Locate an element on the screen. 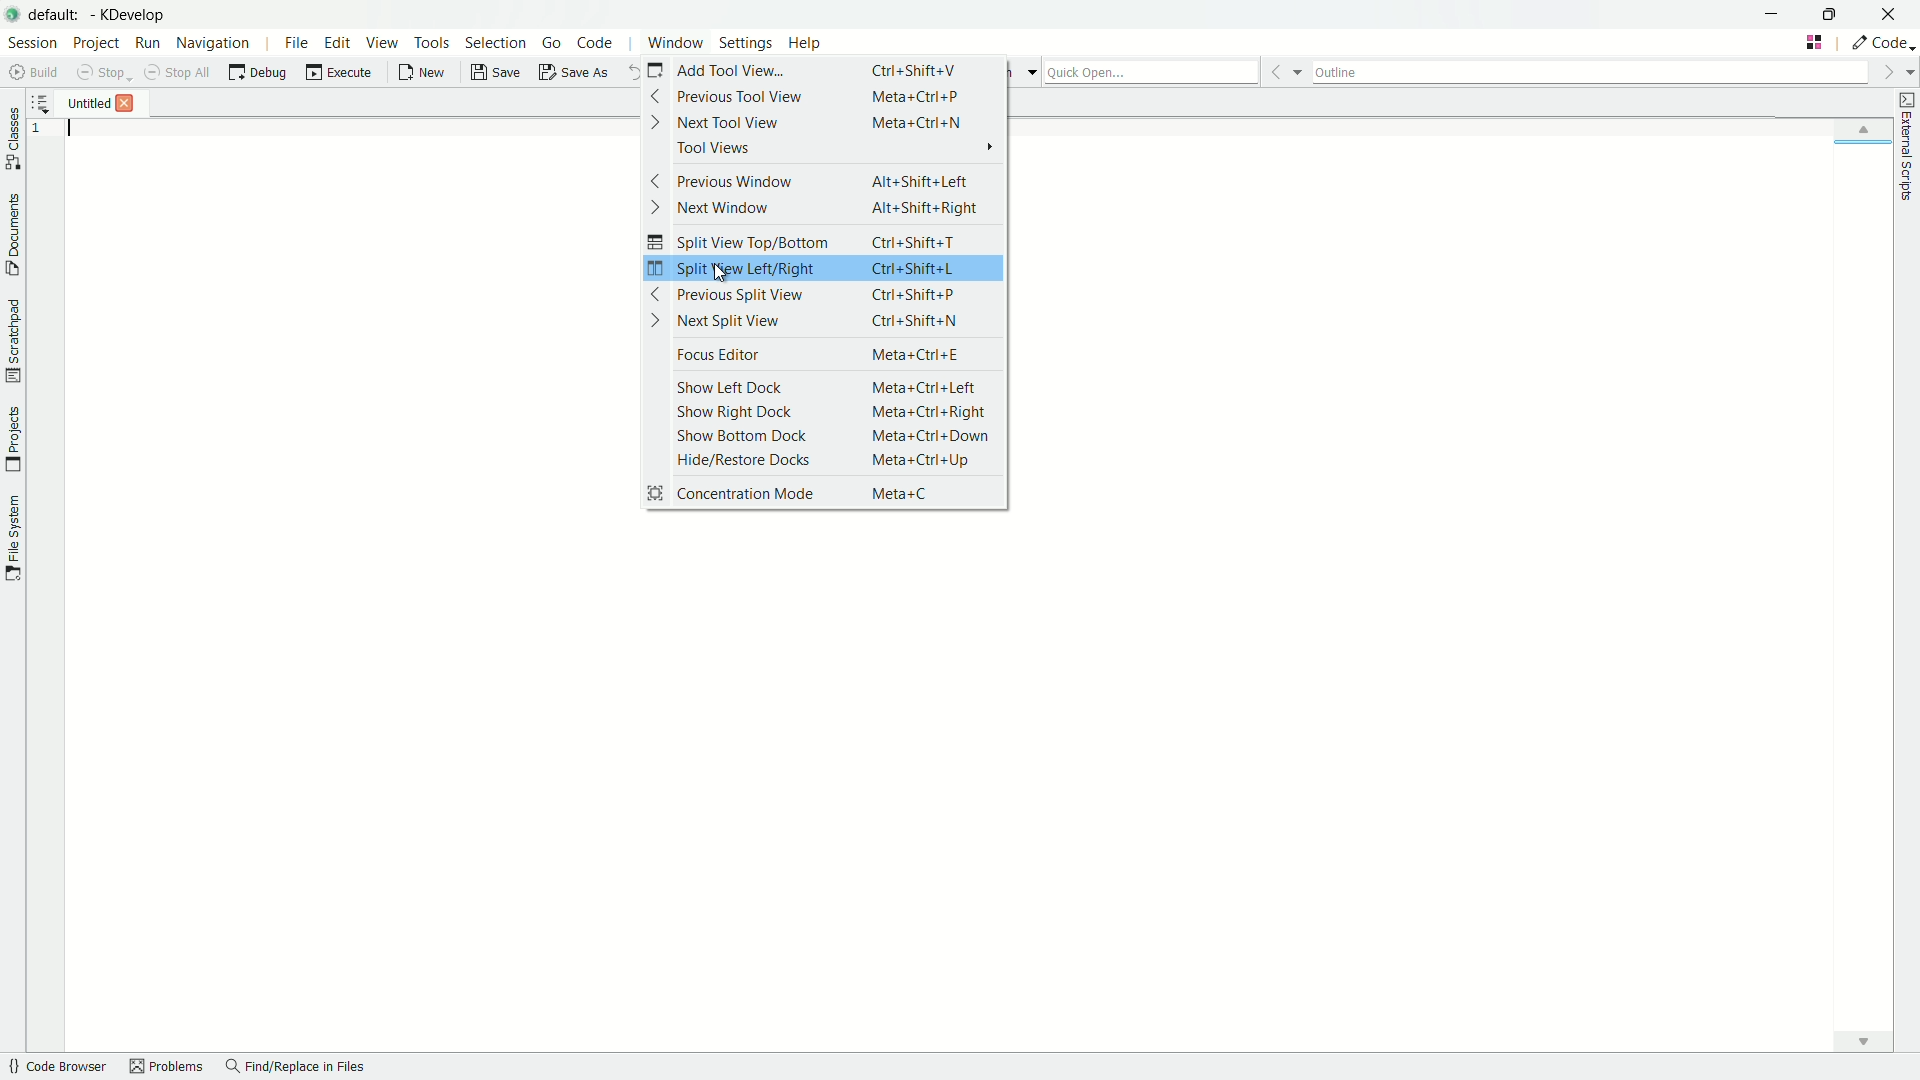  toggle external scripts is located at coordinates (1908, 145).